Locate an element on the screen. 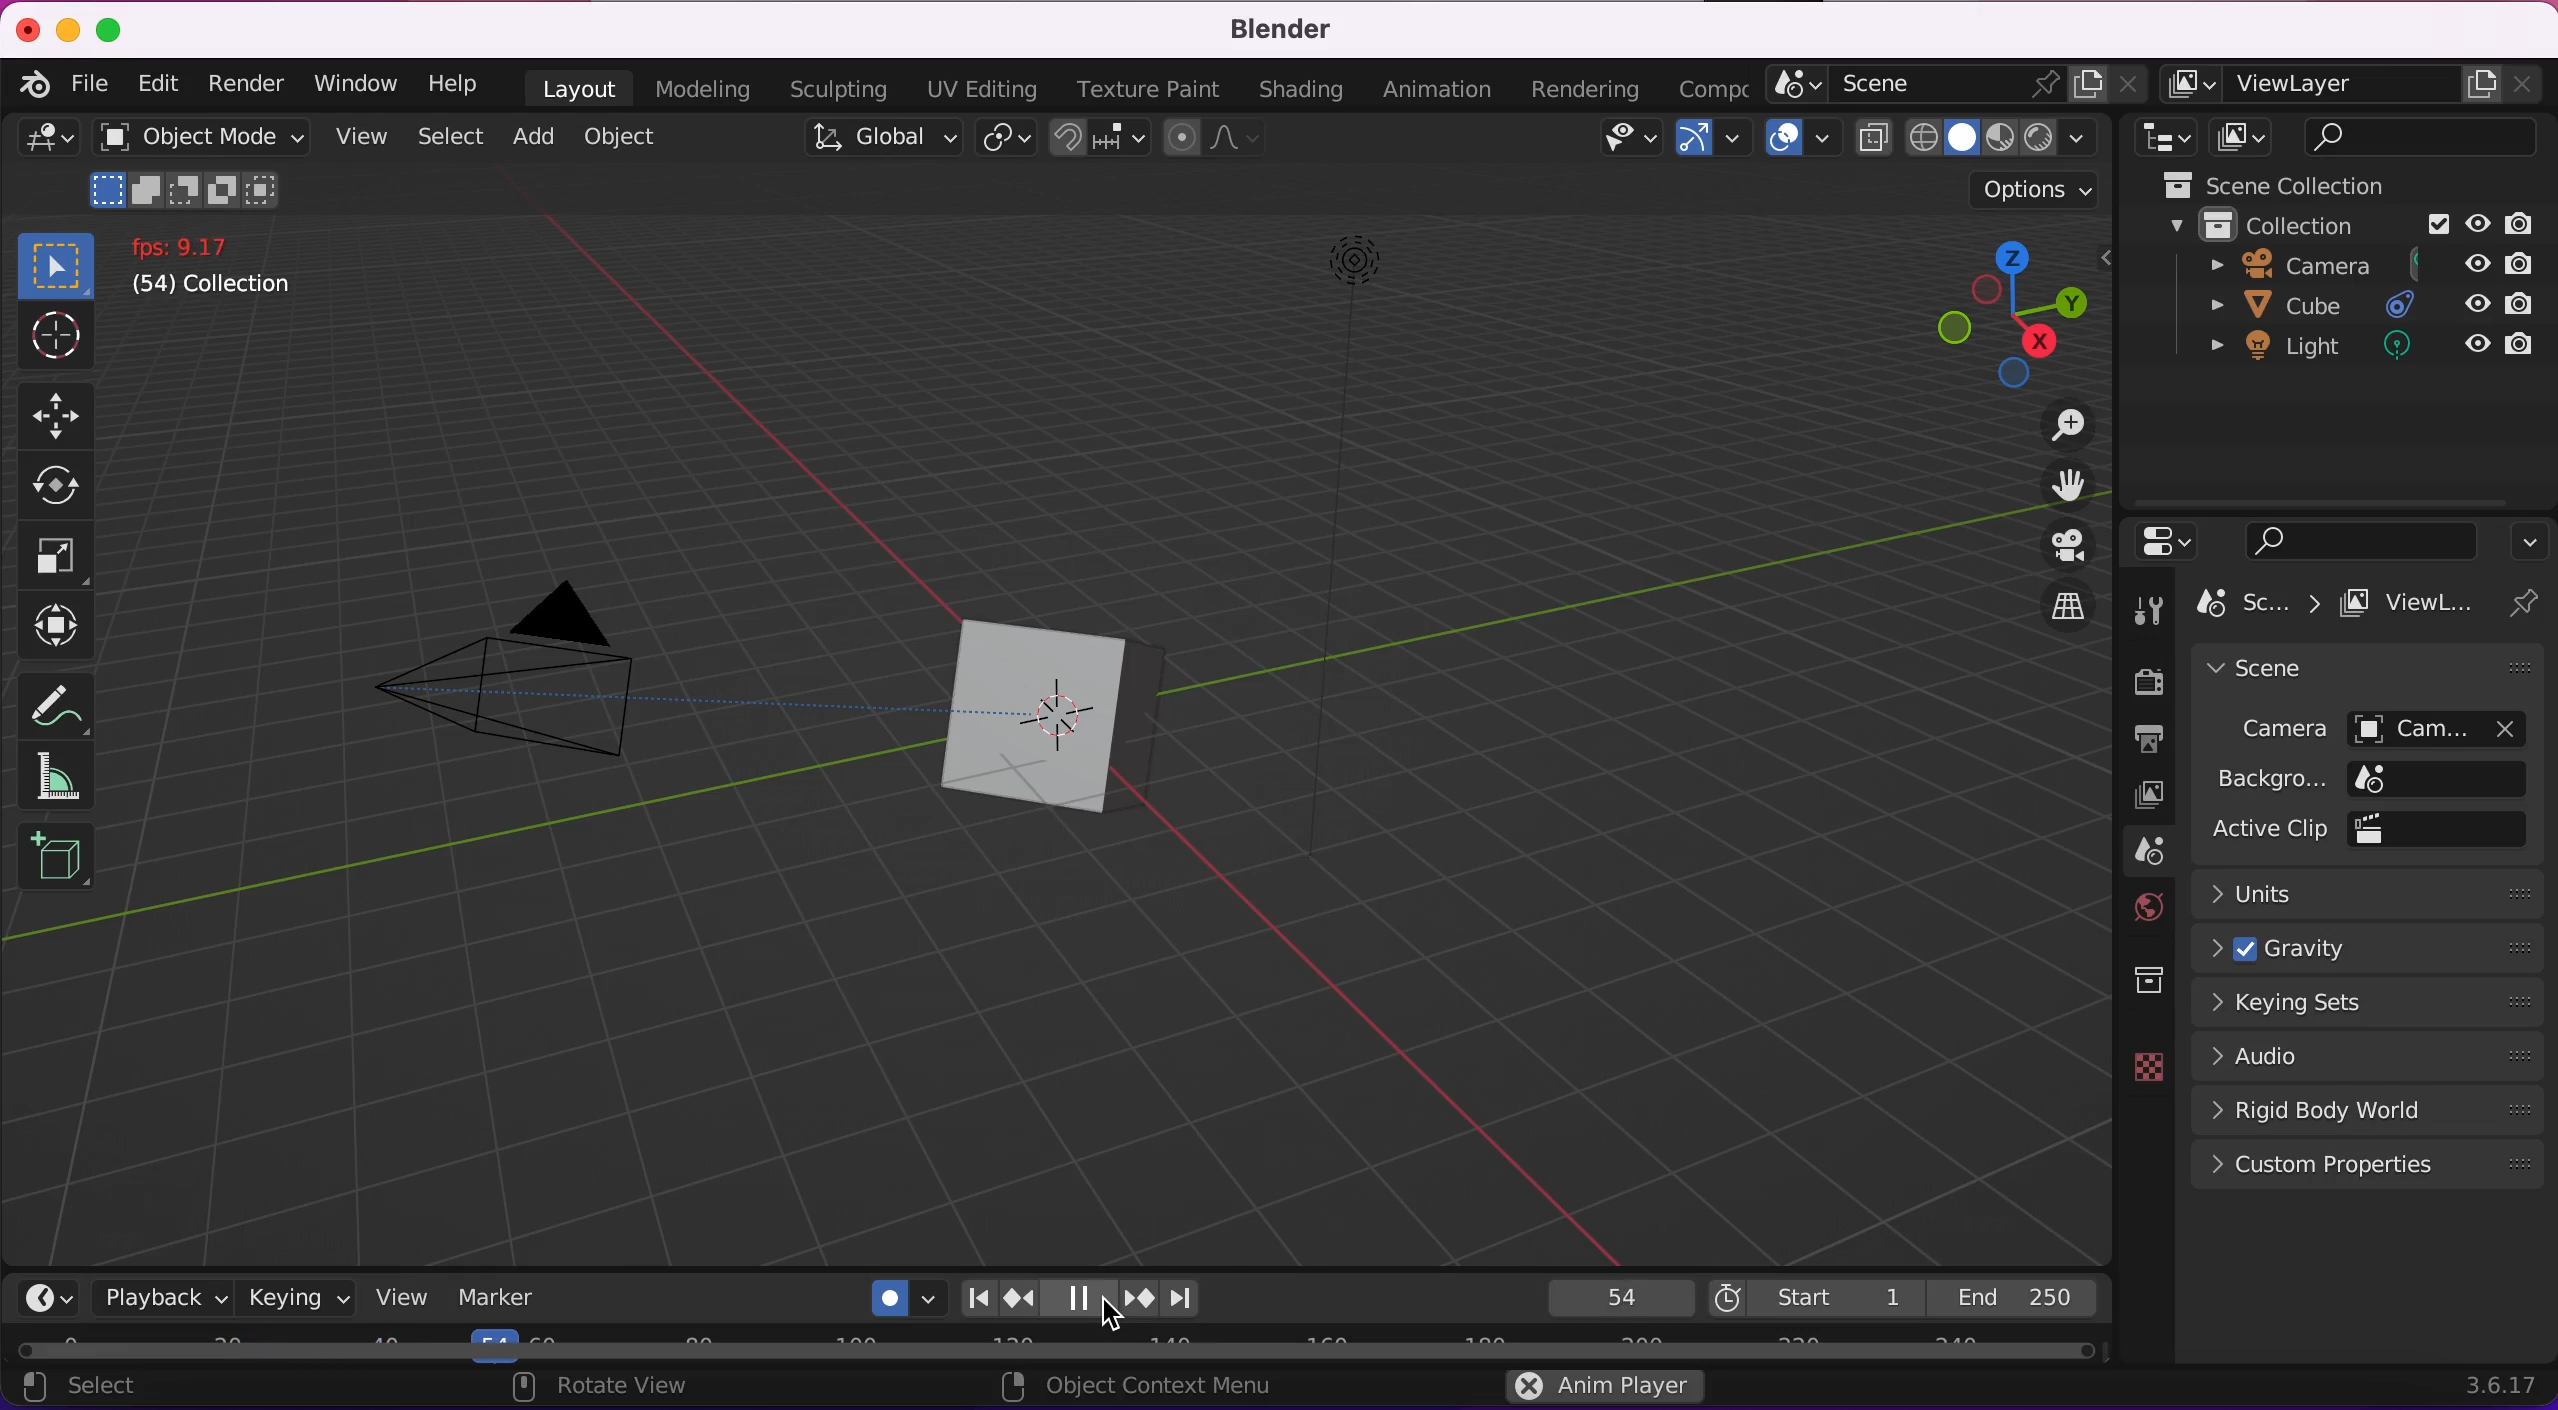  layout is located at coordinates (576, 88).